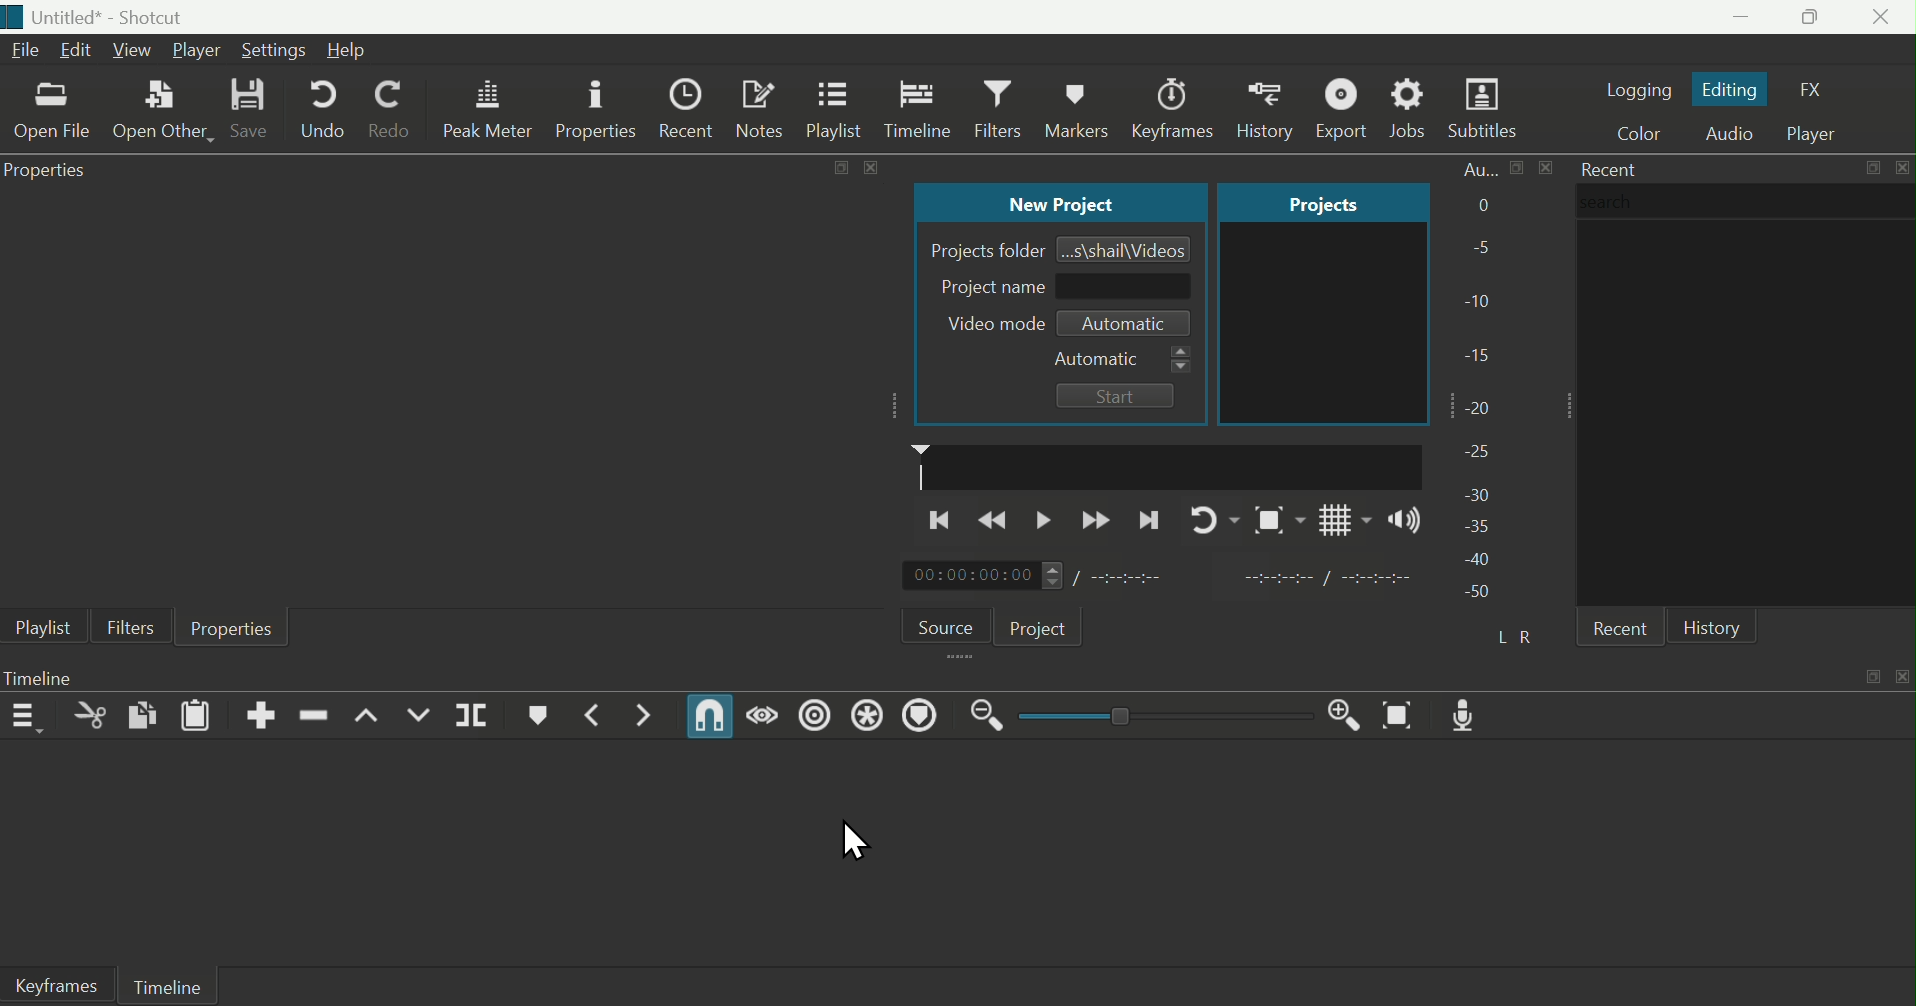 This screenshot has width=1916, height=1006. I want to click on -20, so click(1484, 405).